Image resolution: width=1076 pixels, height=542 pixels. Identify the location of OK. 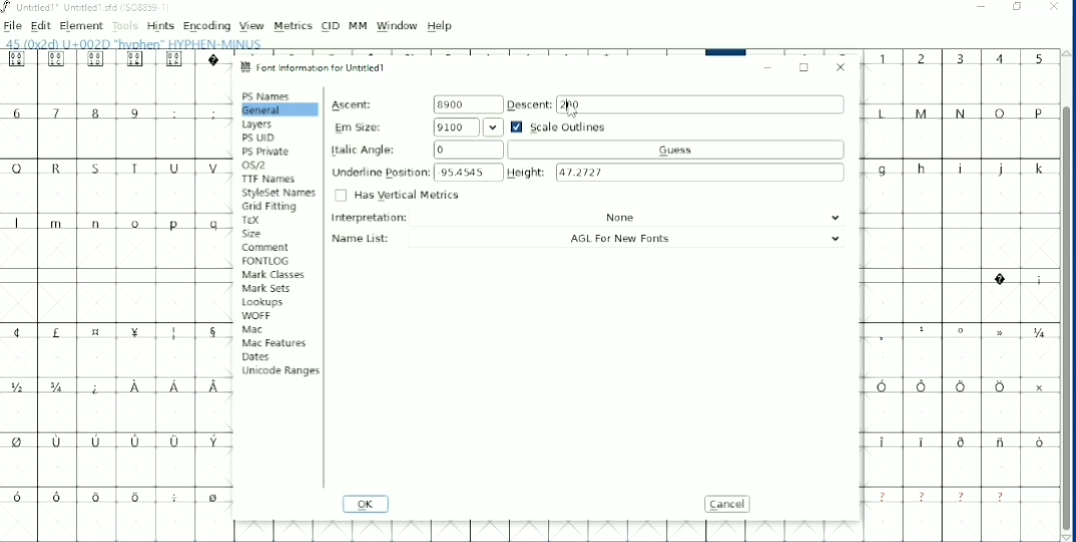
(365, 505).